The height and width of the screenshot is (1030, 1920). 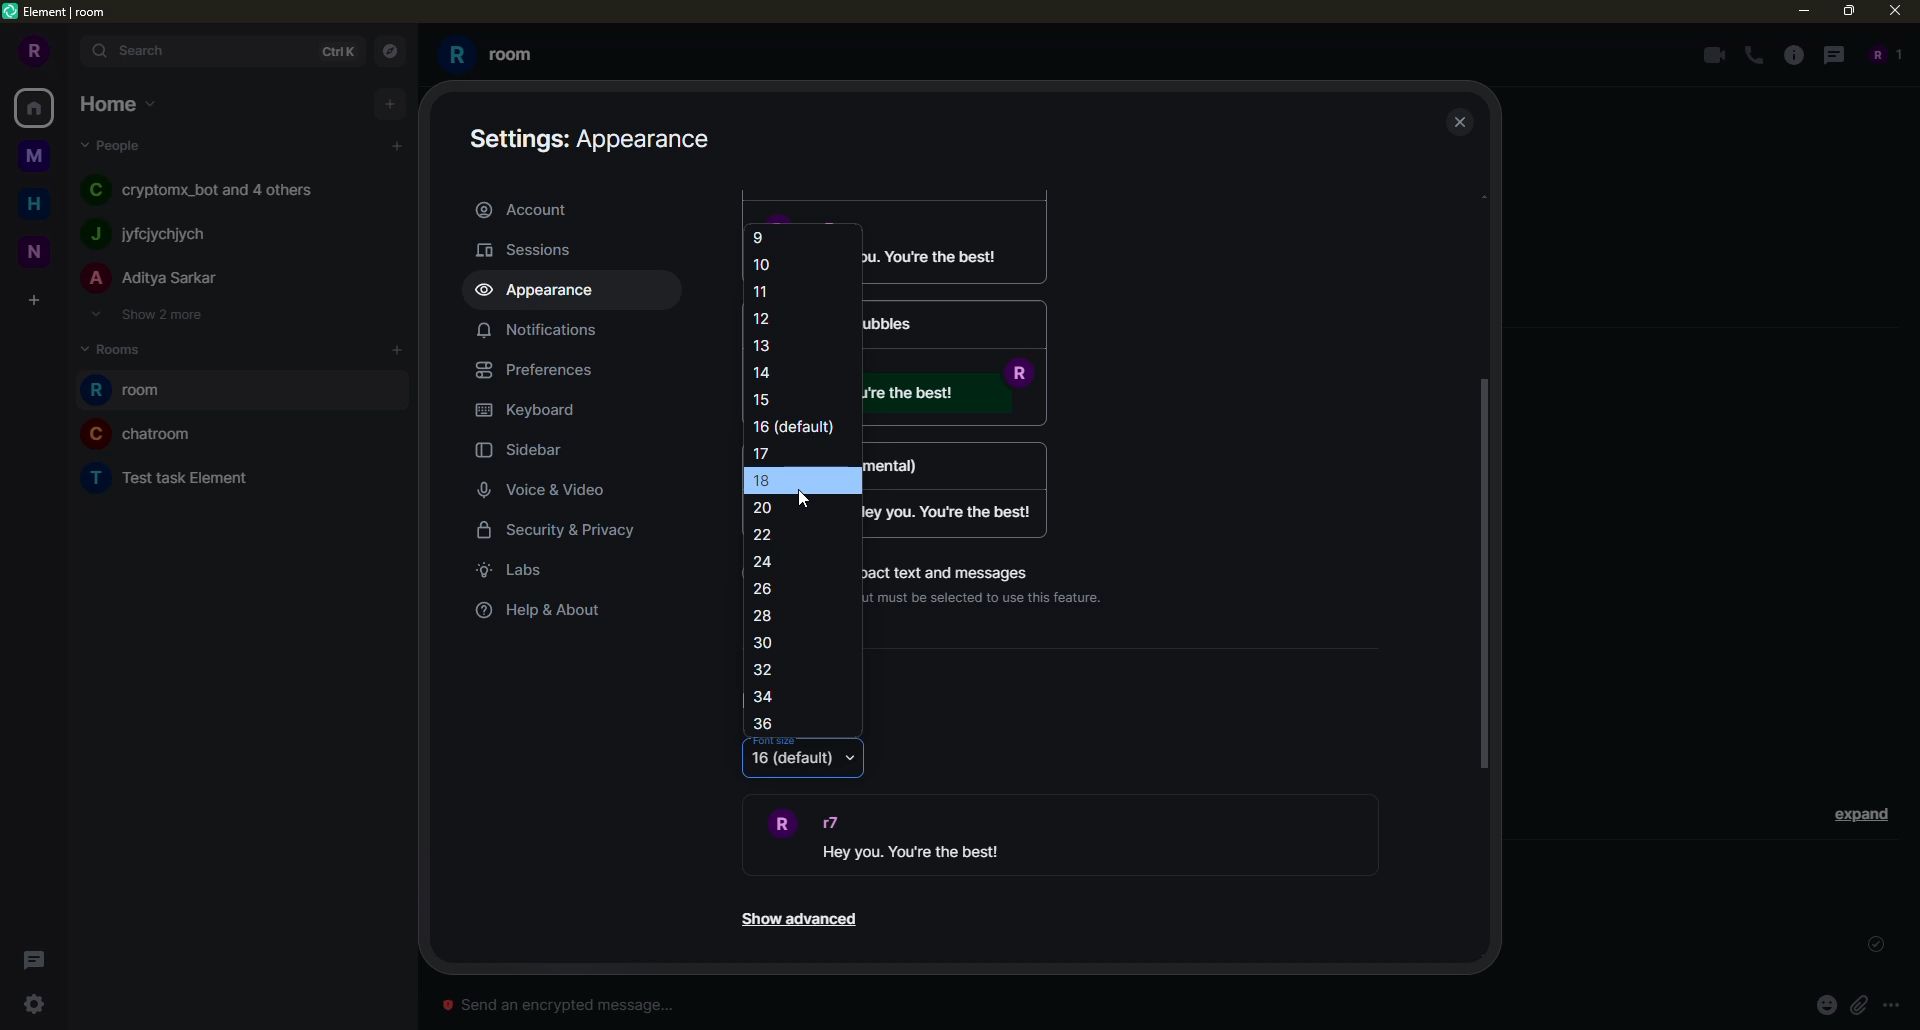 What do you see at coordinates (36, 157) in the screenshot?
I see `space` at bounding box center [36, 157].